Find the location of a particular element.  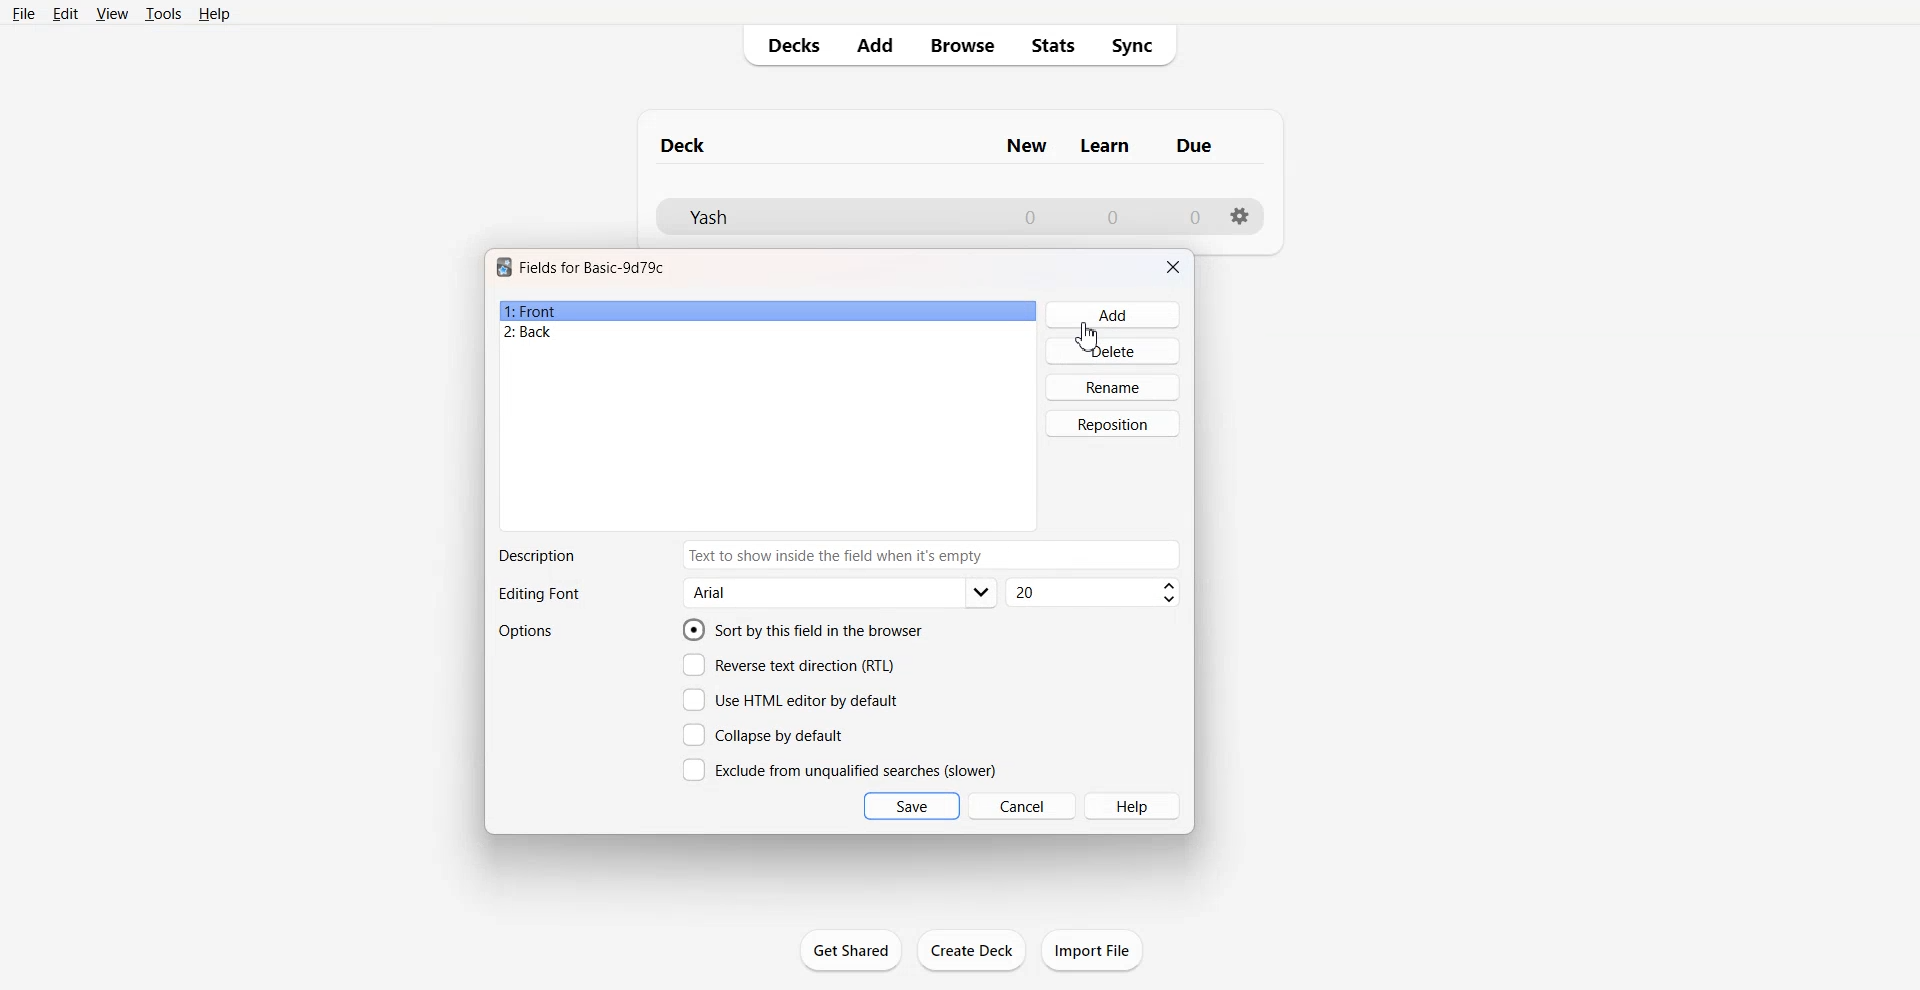

Rename is located at coordinates (1114, 387).